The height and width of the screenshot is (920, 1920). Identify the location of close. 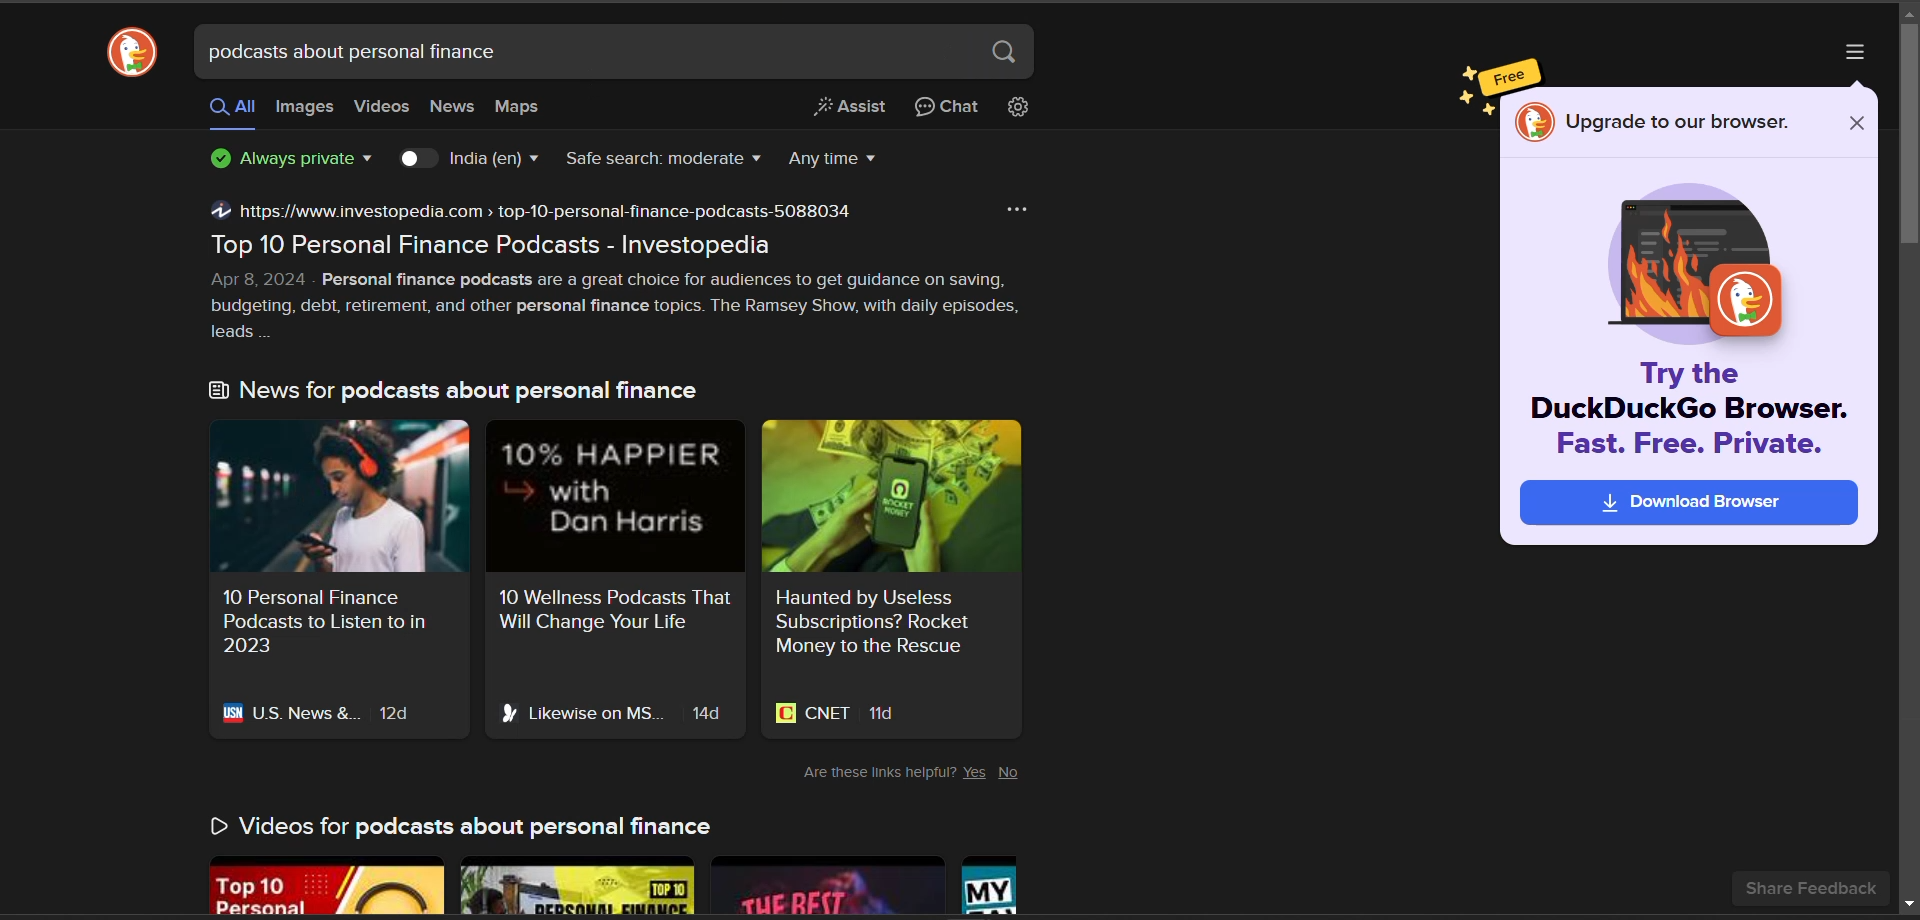
(1856, 124).